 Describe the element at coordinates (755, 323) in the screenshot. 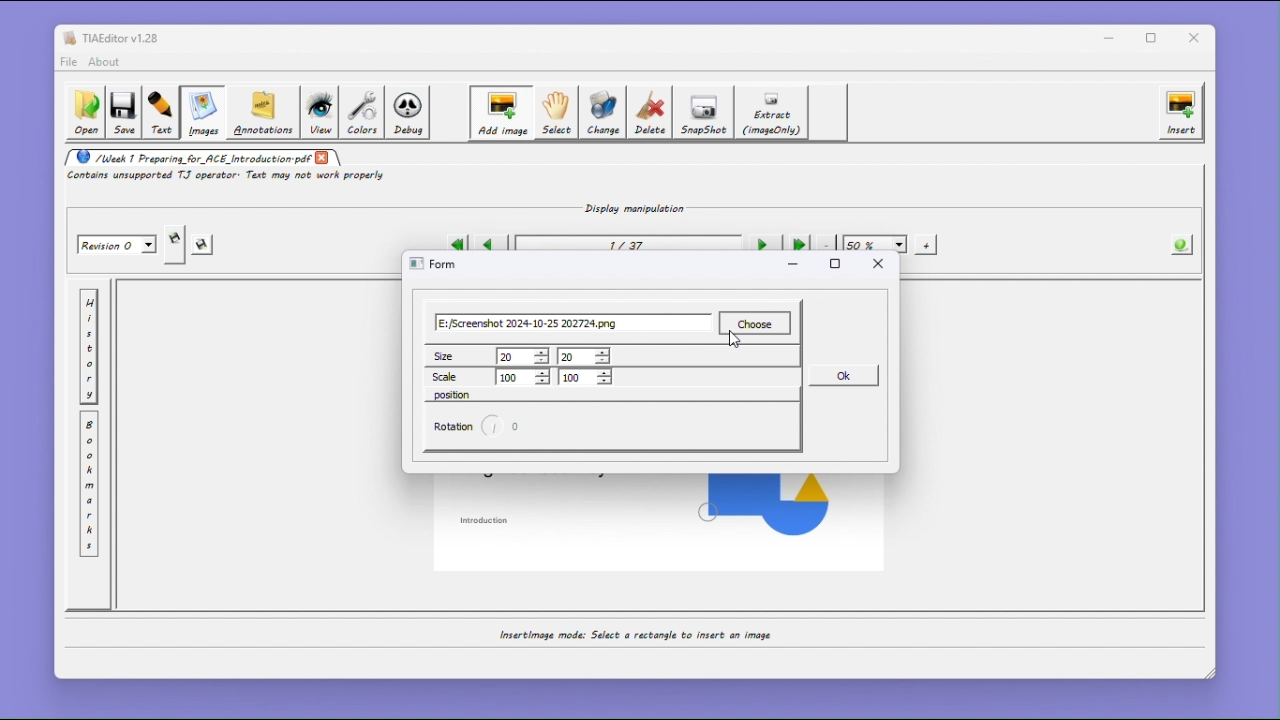

I see `choose` at that location.